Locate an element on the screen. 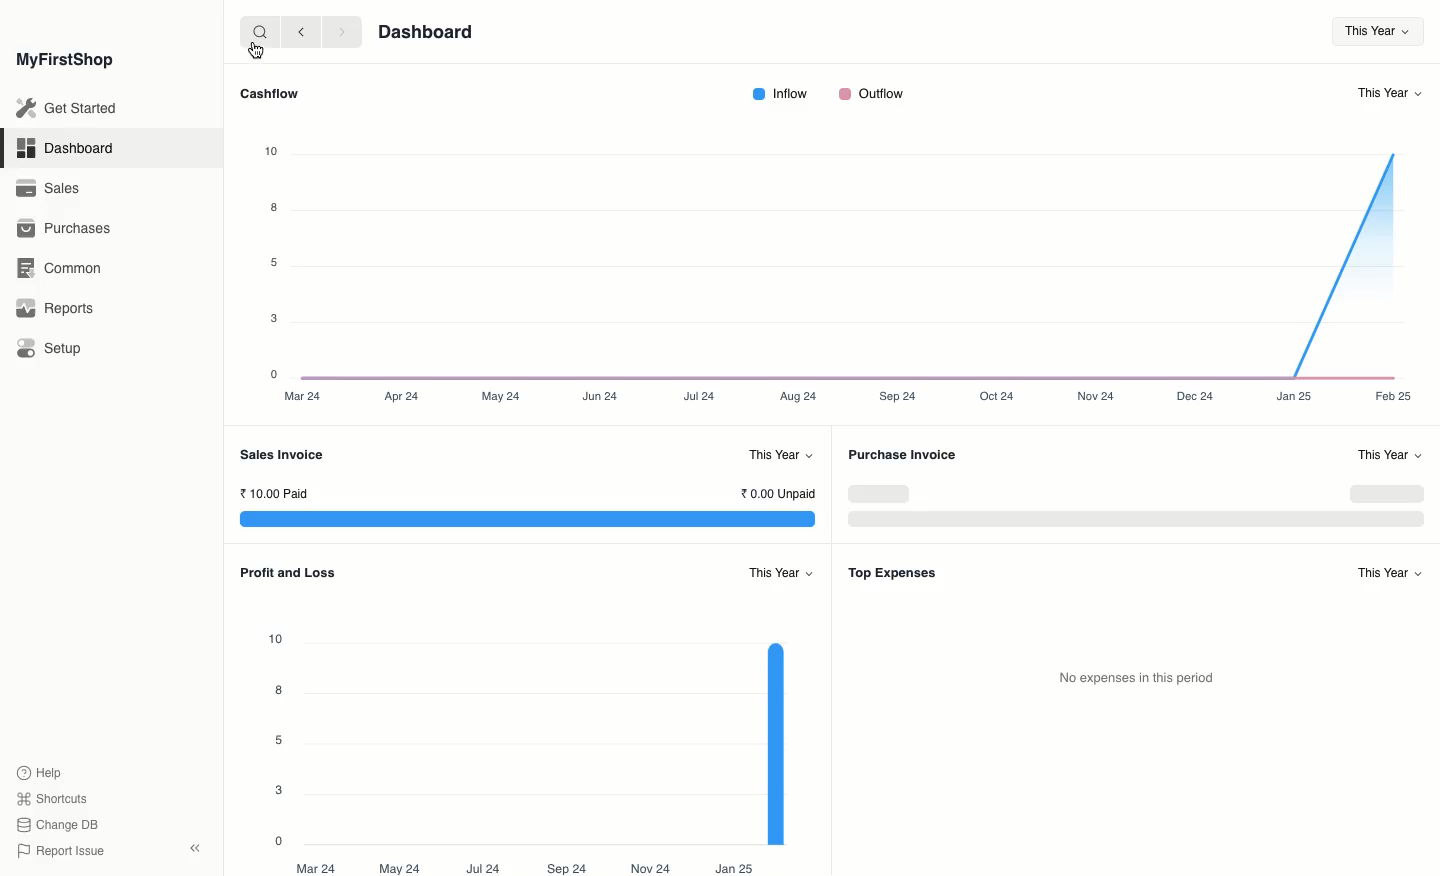 This screenshot has width=1440, height=876. Purchase Invoice is located at coordinates (901, 454).